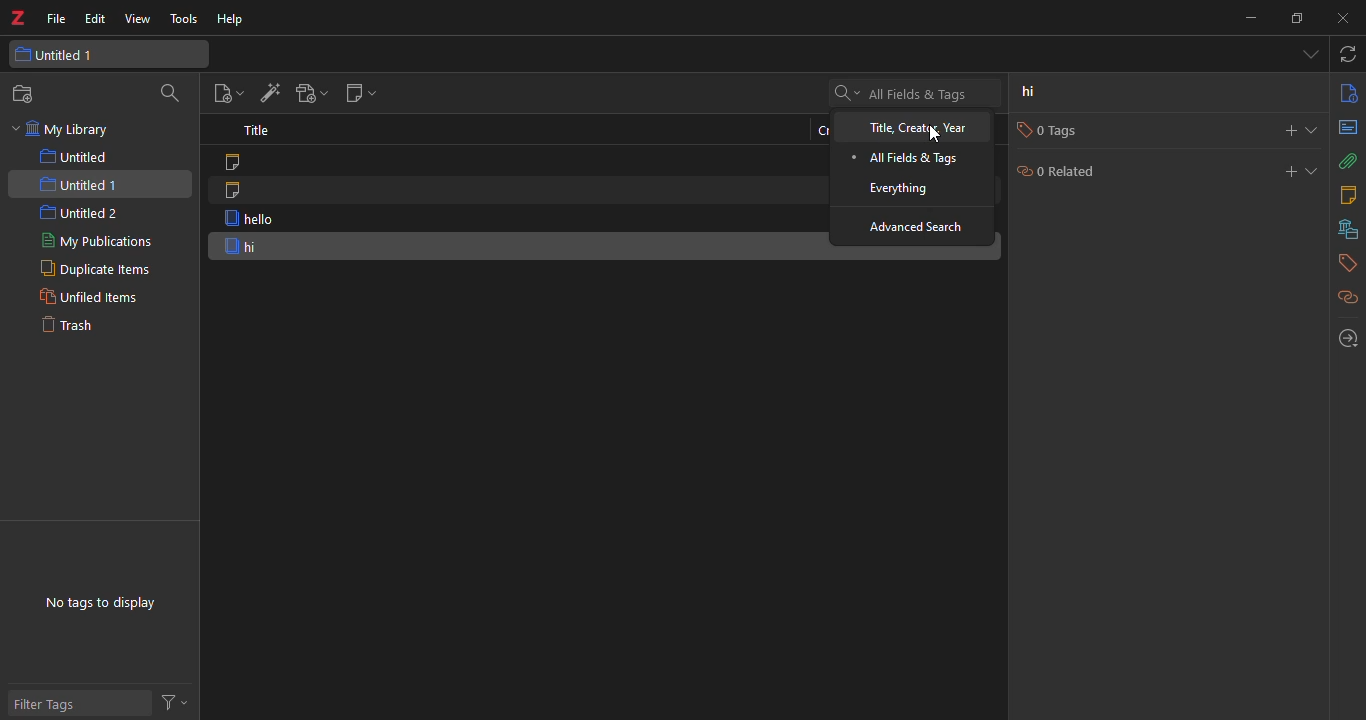 The height and width of the screenshot is (720, 1366). What do you see at coordinates (244, 248) in the screenshot?
I see `hi` at bounding box center [244, 248].